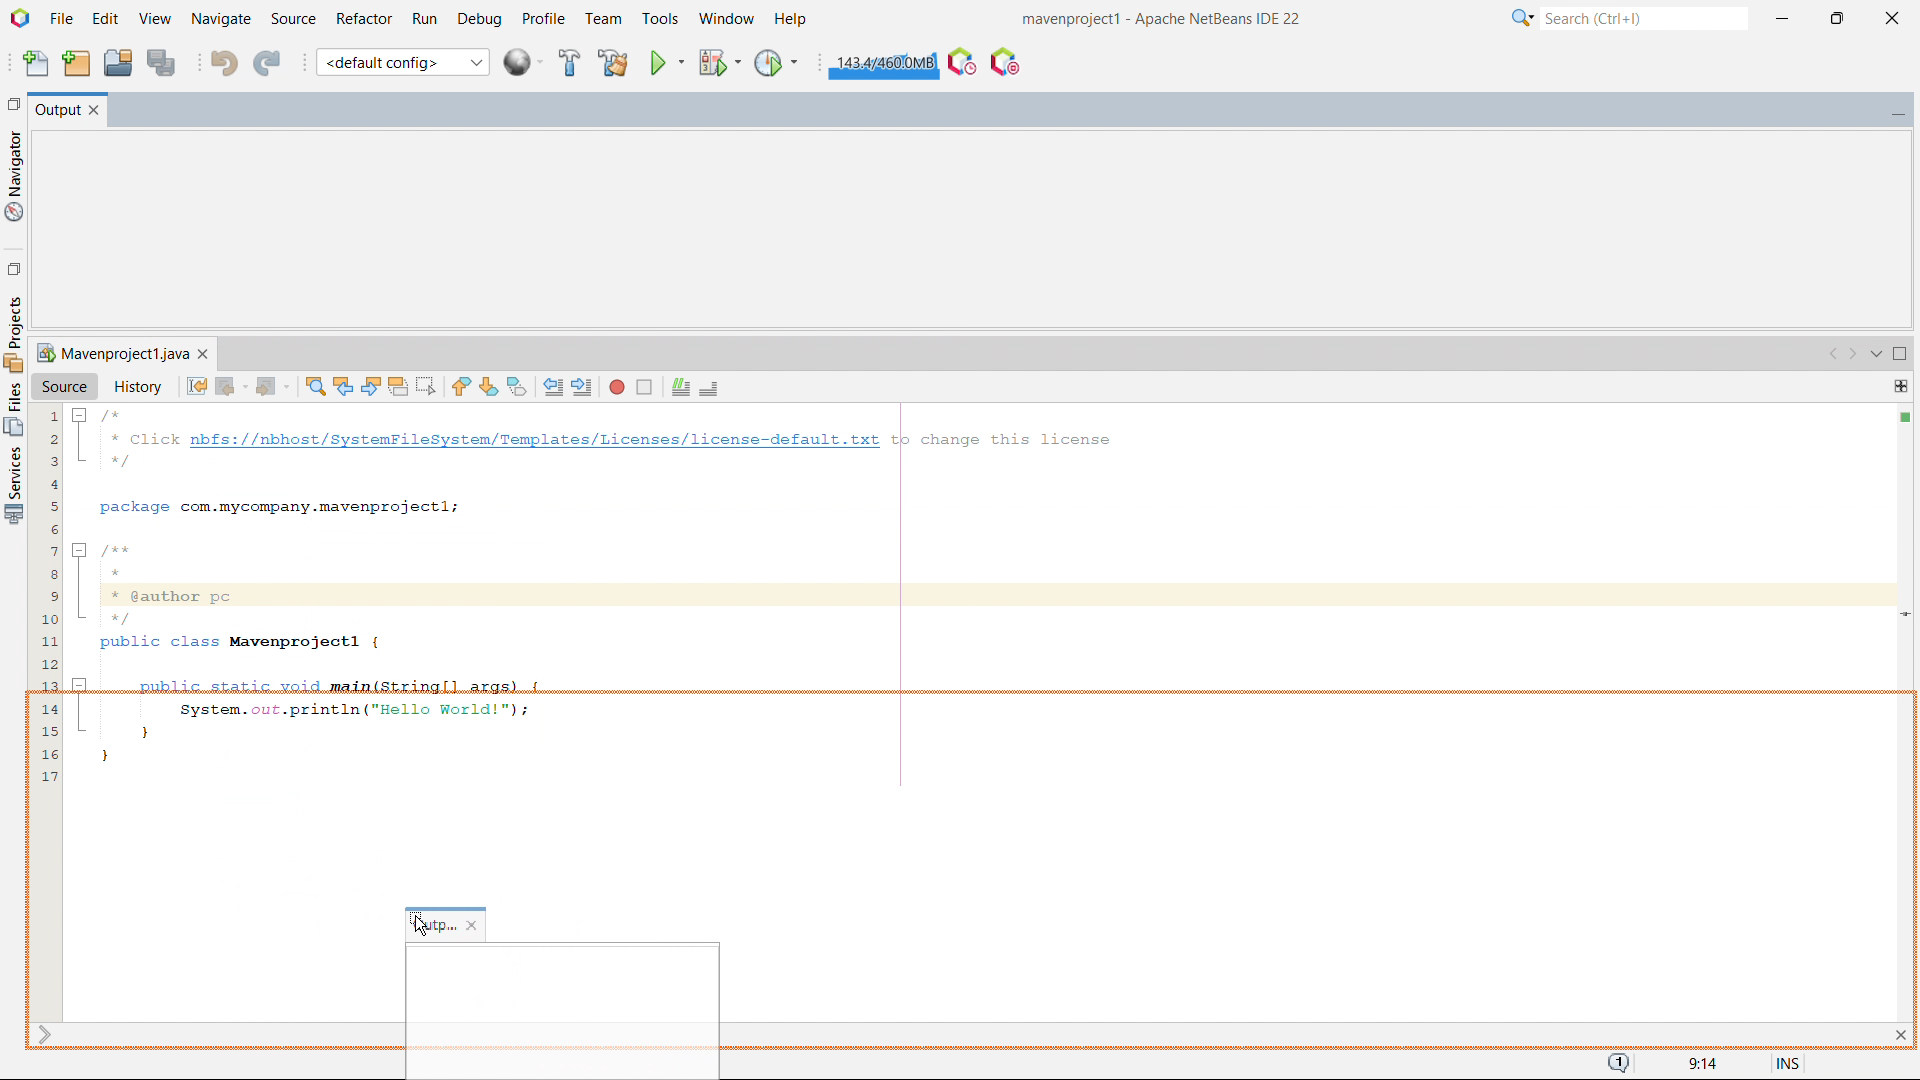  What do you see at coordinates (14, 409) in the screenshot?
I see `files` at bounding box center [14, 409].